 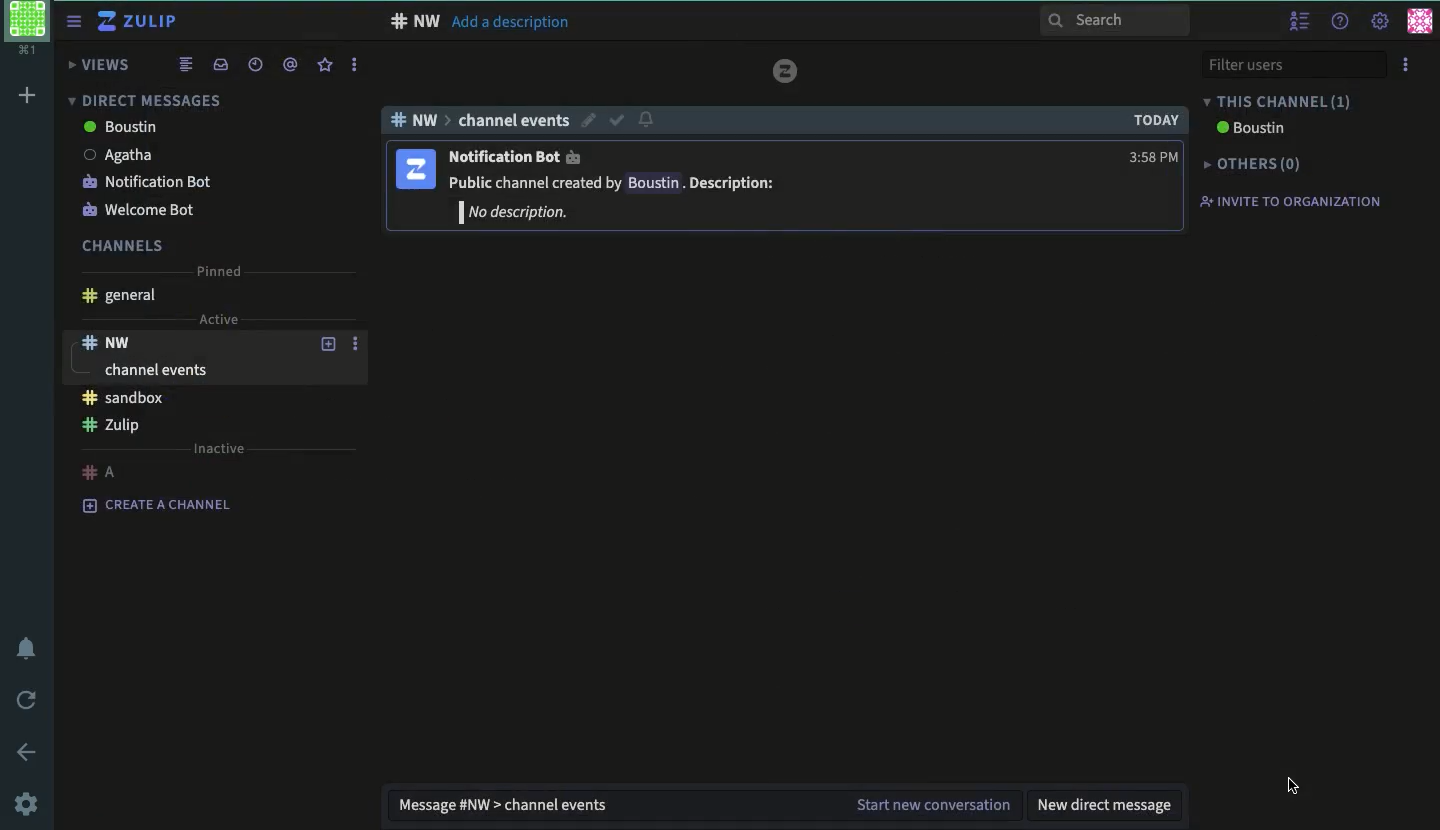 What do you see at coordinates (34, 652) in the screenshot?
I see `notification` at bounding box center [34, 652].